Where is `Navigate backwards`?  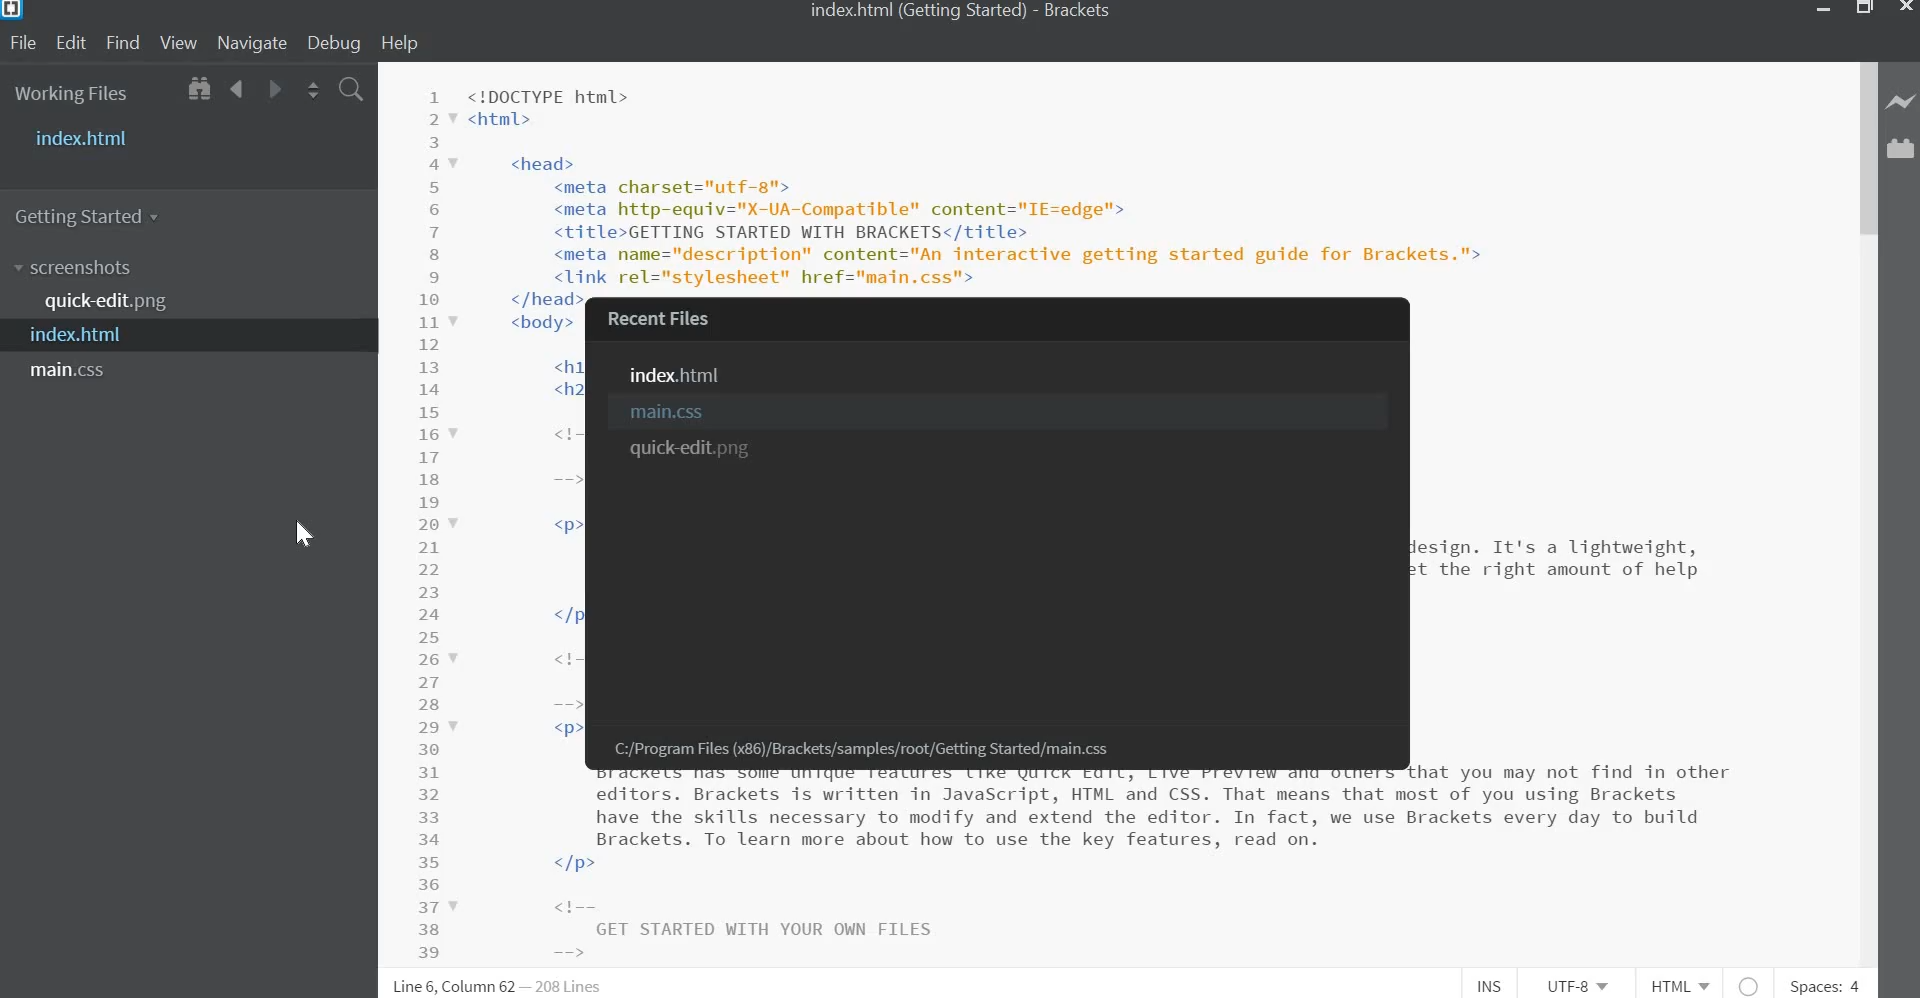 Navigate backwards is located at coordinates (238, 91).